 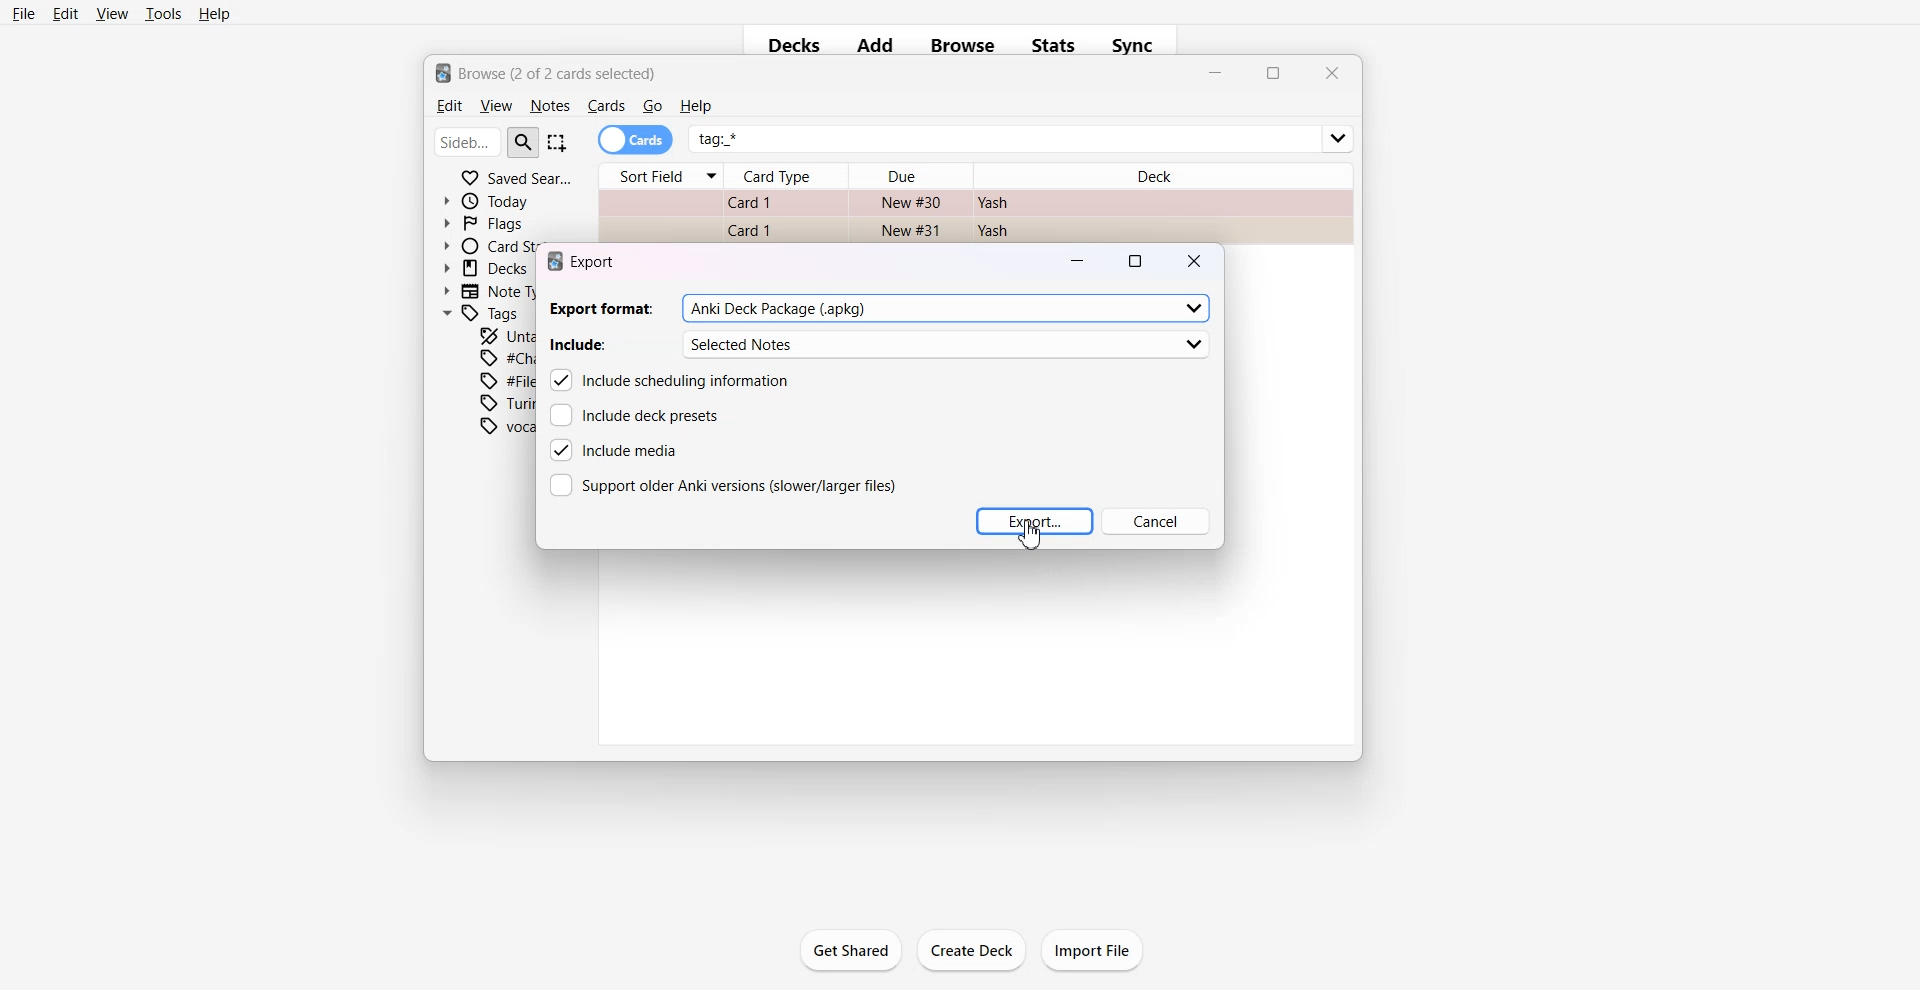 What do you see at coordinates (636, 140) in the screenshot?
I see `Cards` at bounding box center [636, 140].